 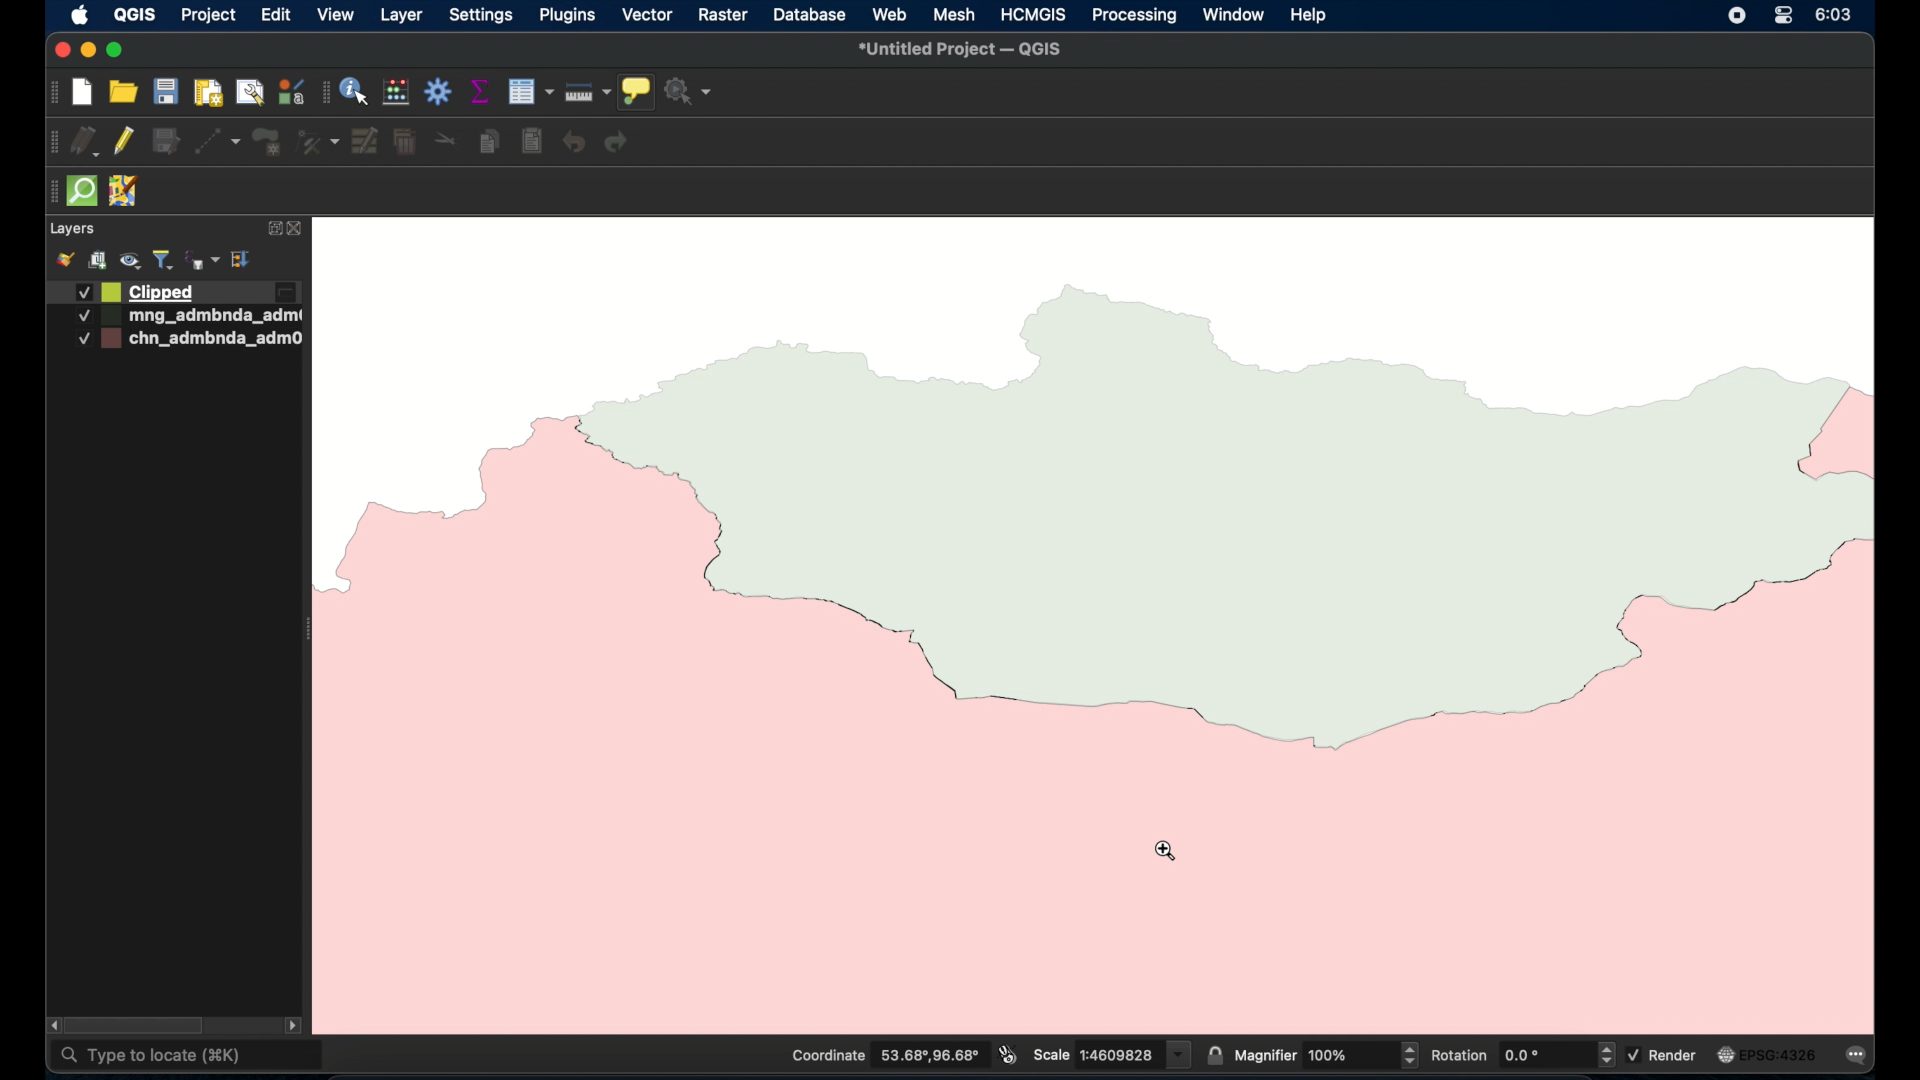 I want to click on edited layer icon, so click(x=285, y=291).